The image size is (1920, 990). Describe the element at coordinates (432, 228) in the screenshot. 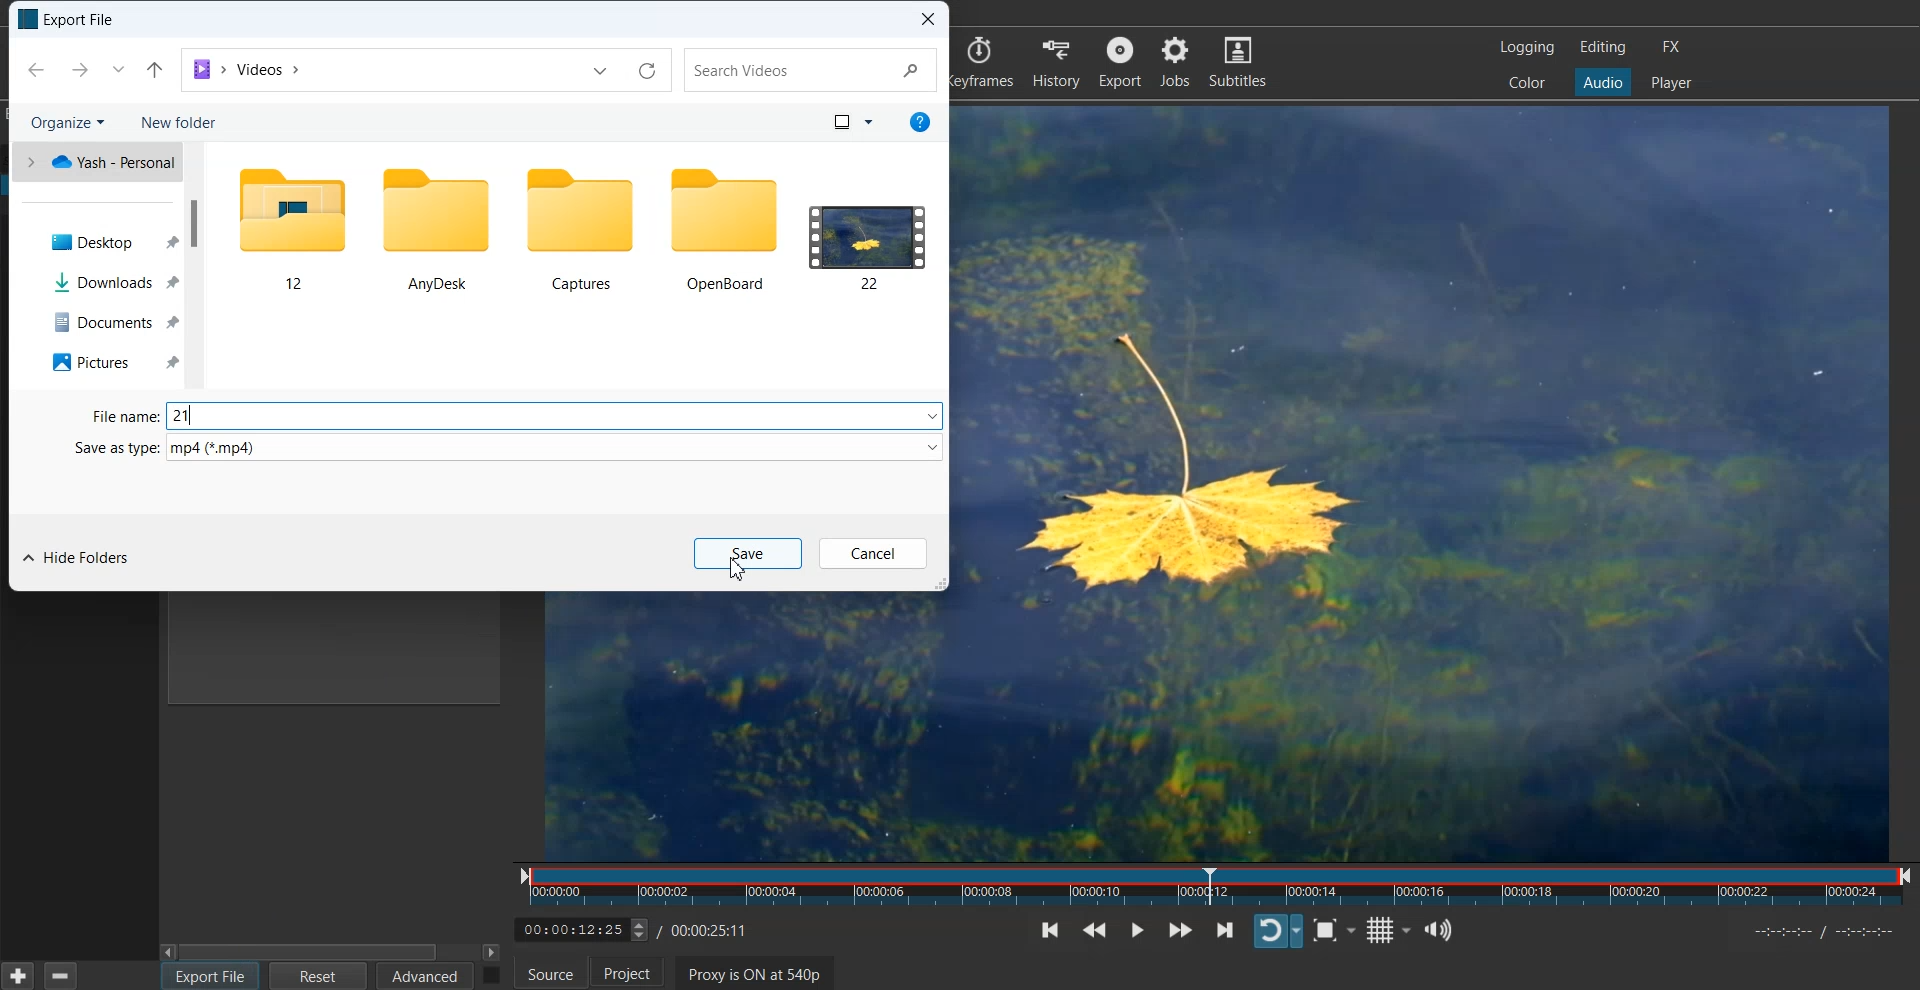

I see `Files` at that location.